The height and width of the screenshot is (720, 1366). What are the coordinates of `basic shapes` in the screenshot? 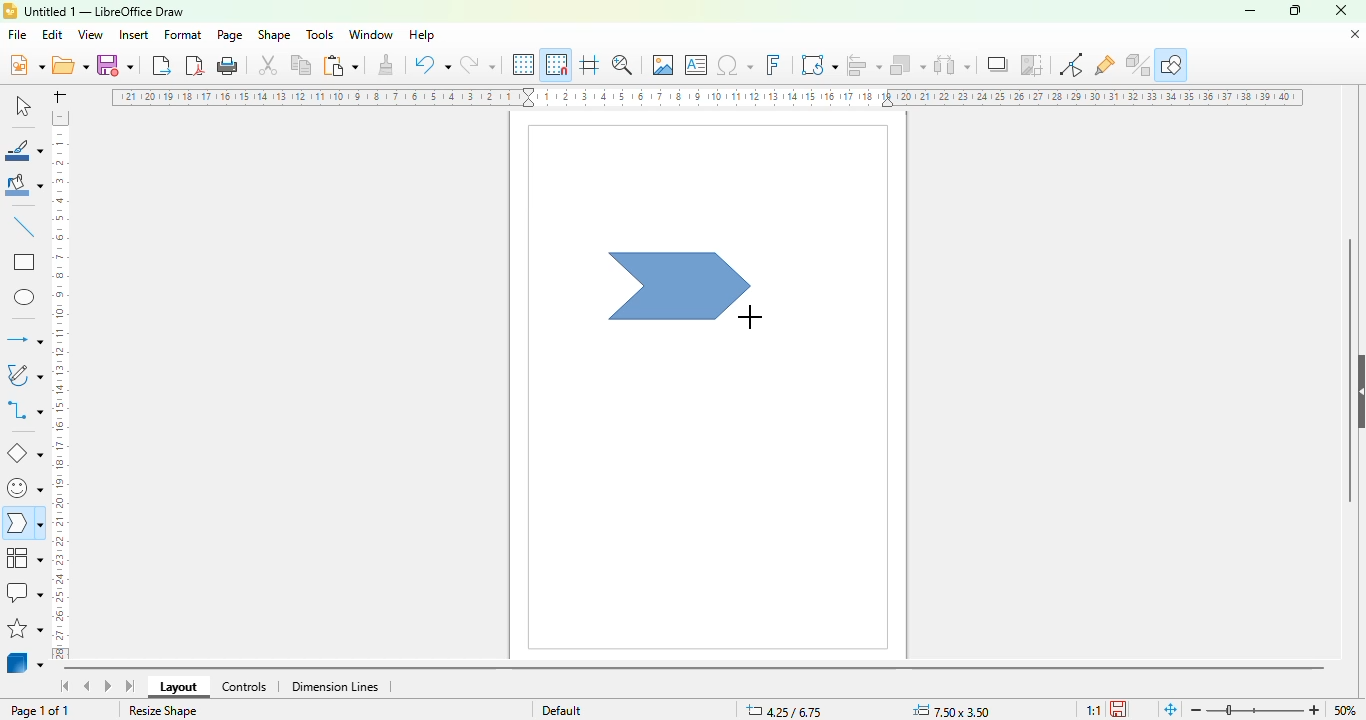 It's located at (25, 454).